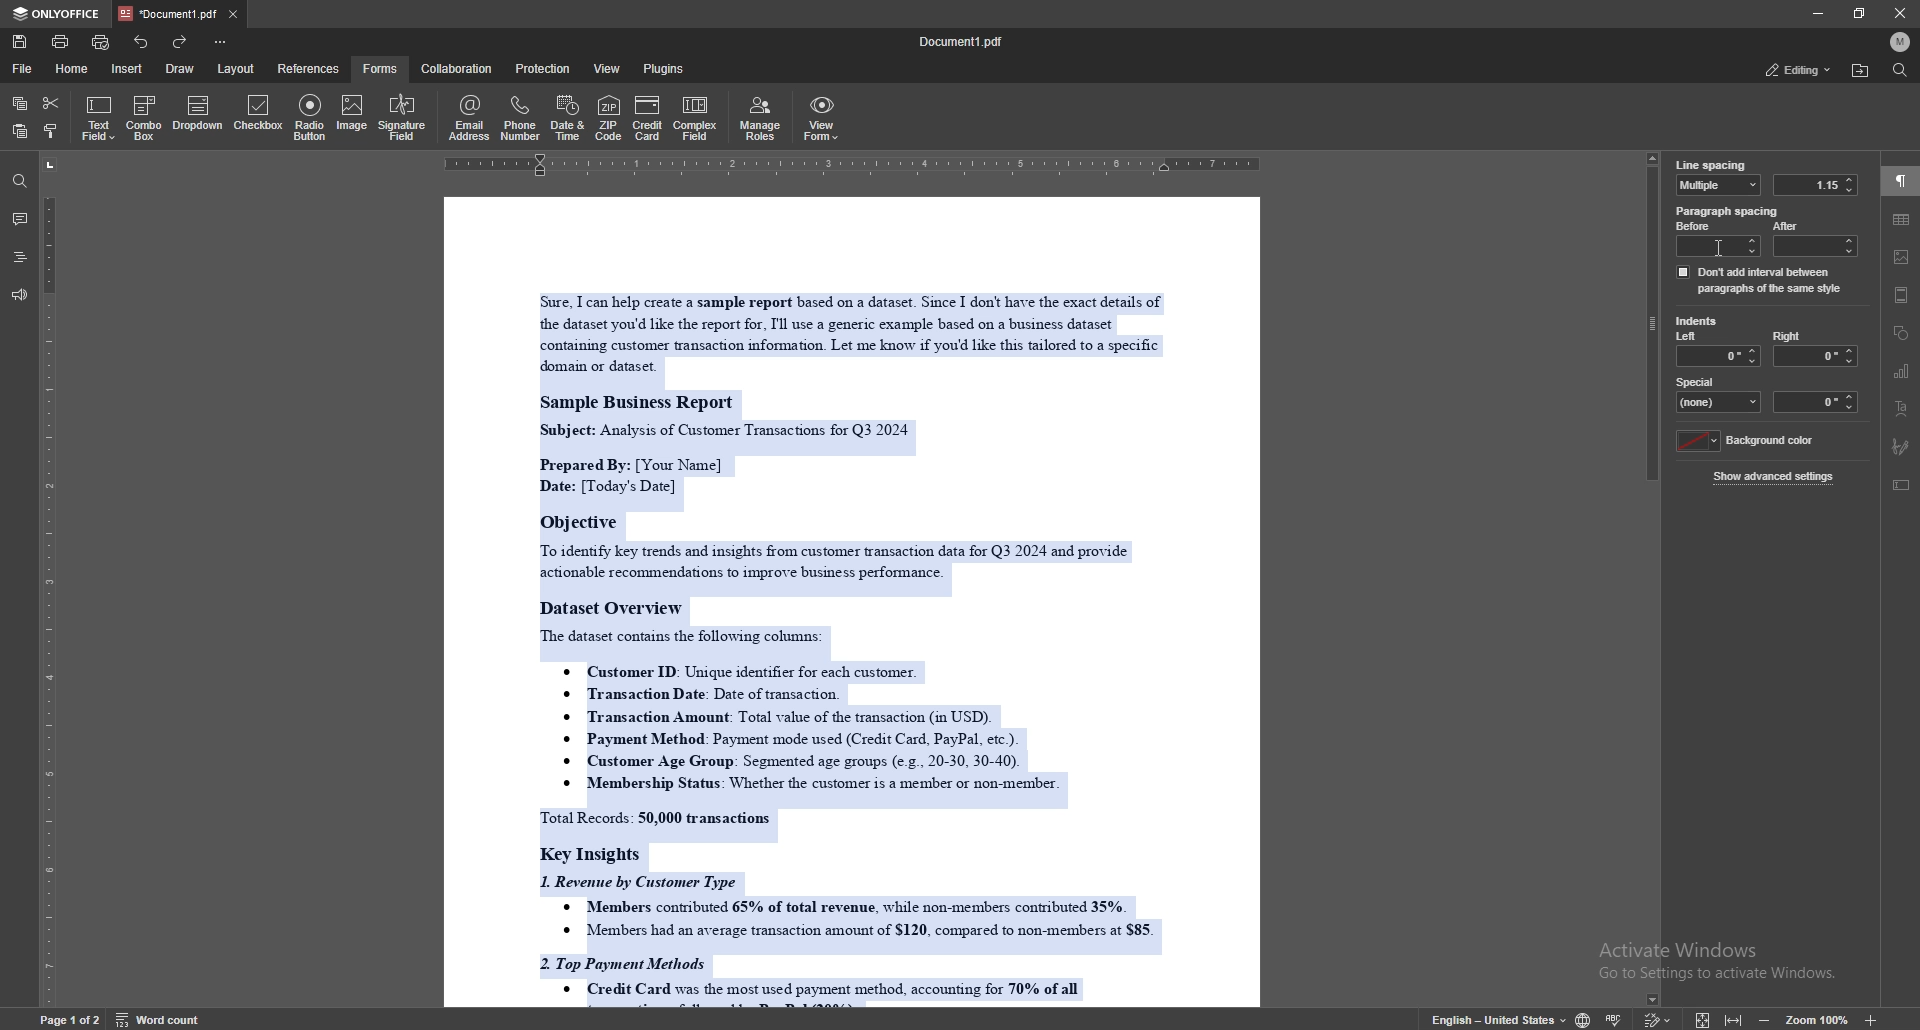 This screenshot has width=1920, height=1030. What do you see at coordinates (156, 1018) in the screenshot?
I see `word count` at bounding box center [156, 1018].